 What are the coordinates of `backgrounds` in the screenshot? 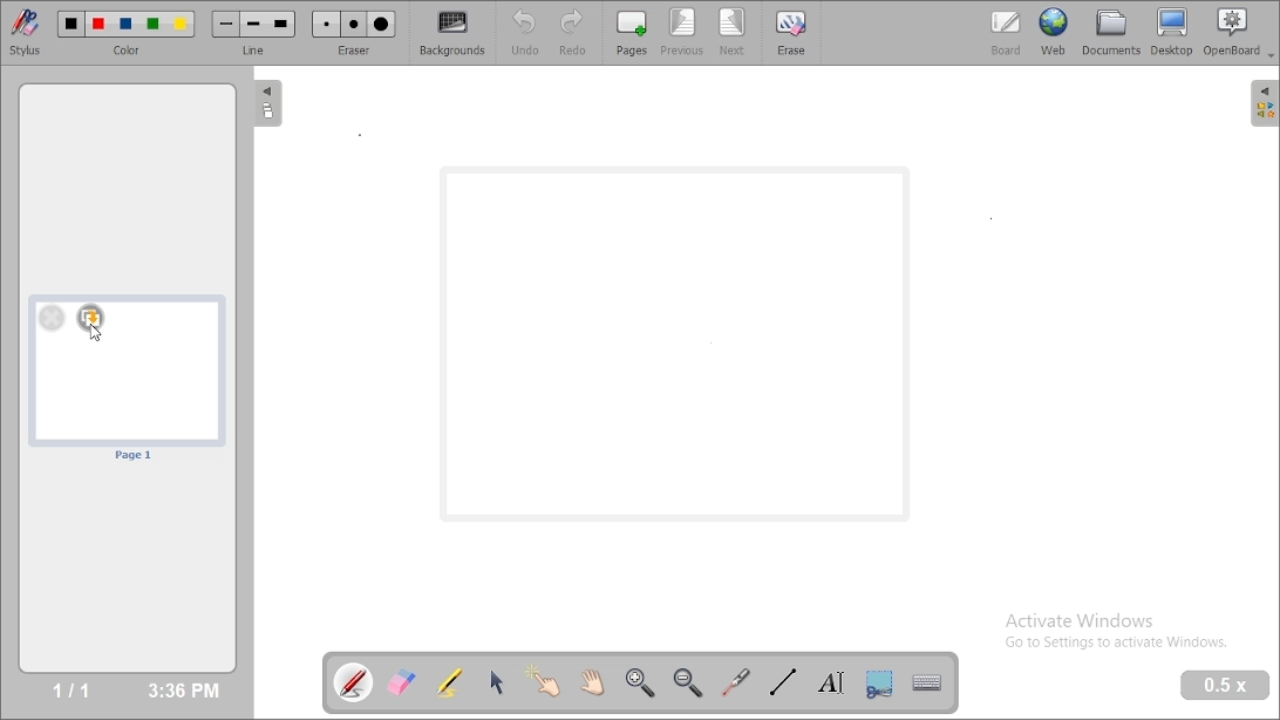 It's located at (454, 33).